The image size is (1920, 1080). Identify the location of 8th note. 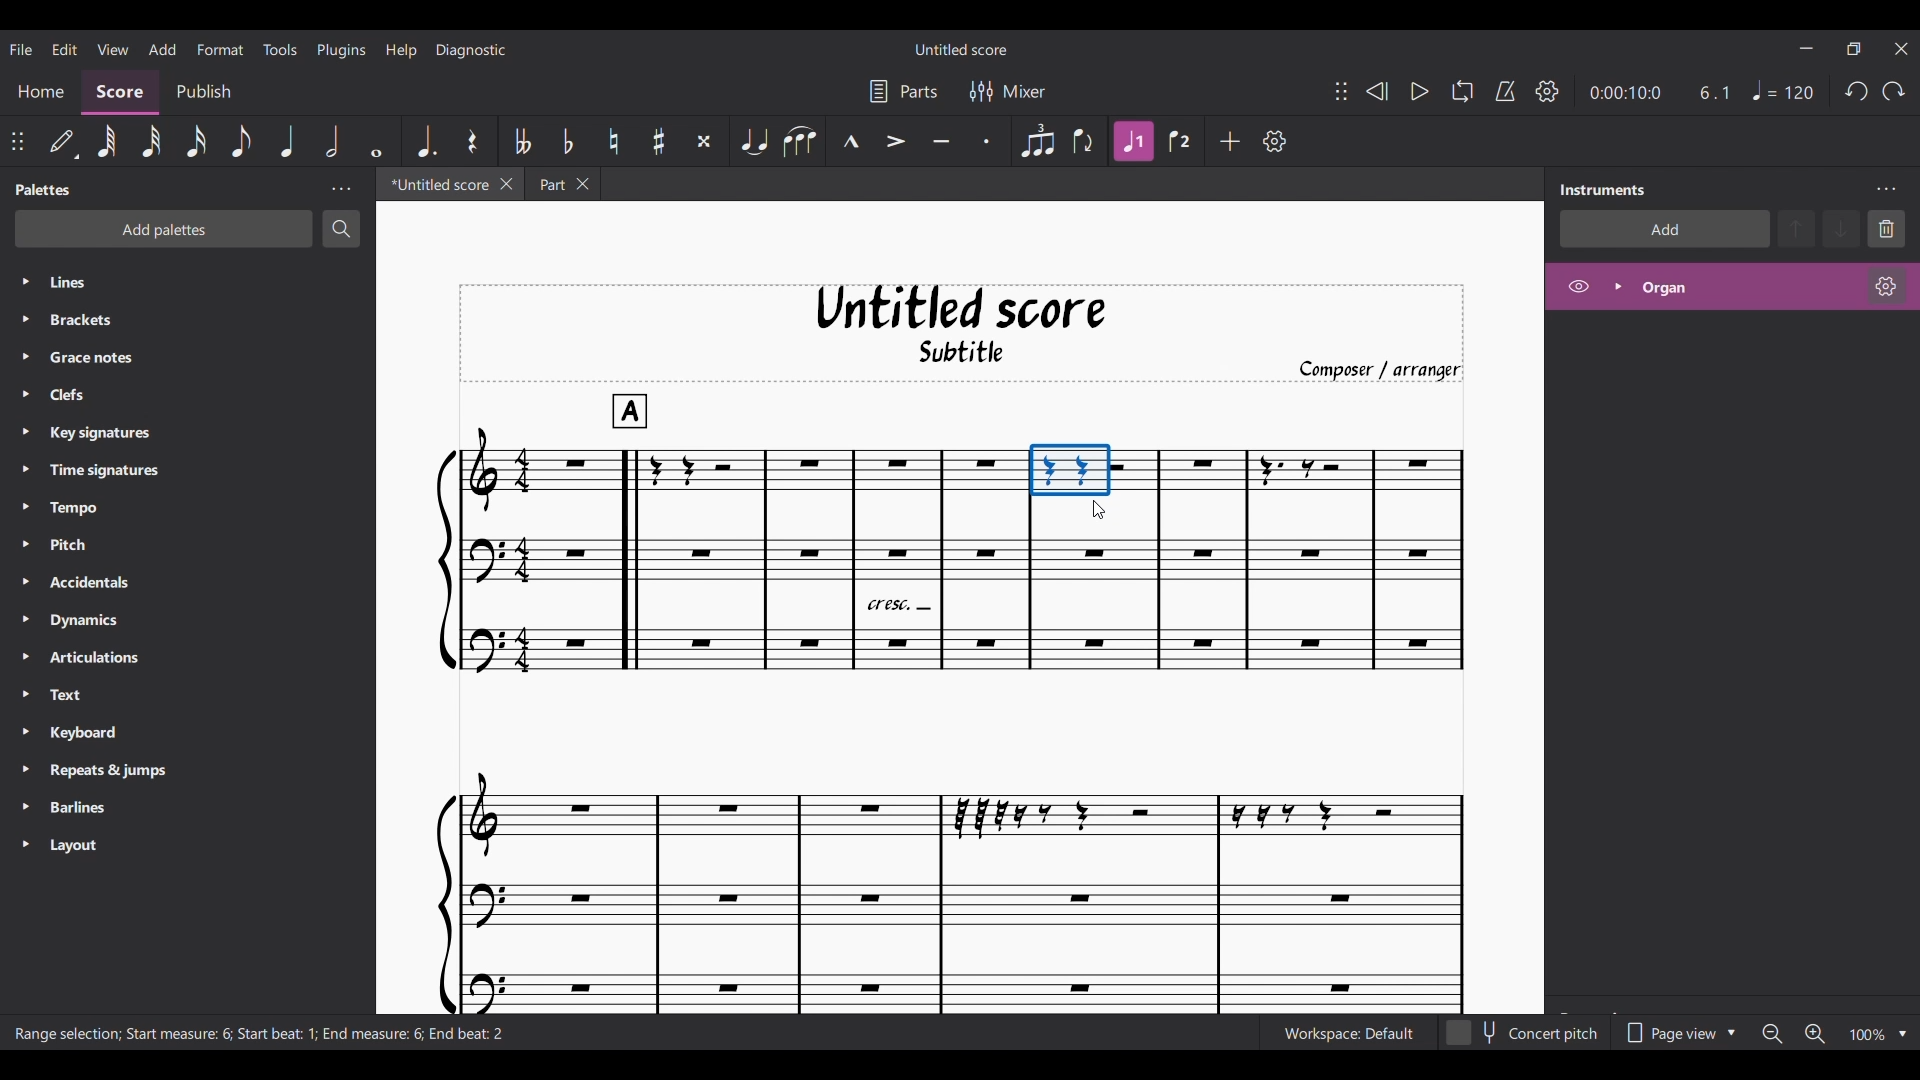
(242, 143).